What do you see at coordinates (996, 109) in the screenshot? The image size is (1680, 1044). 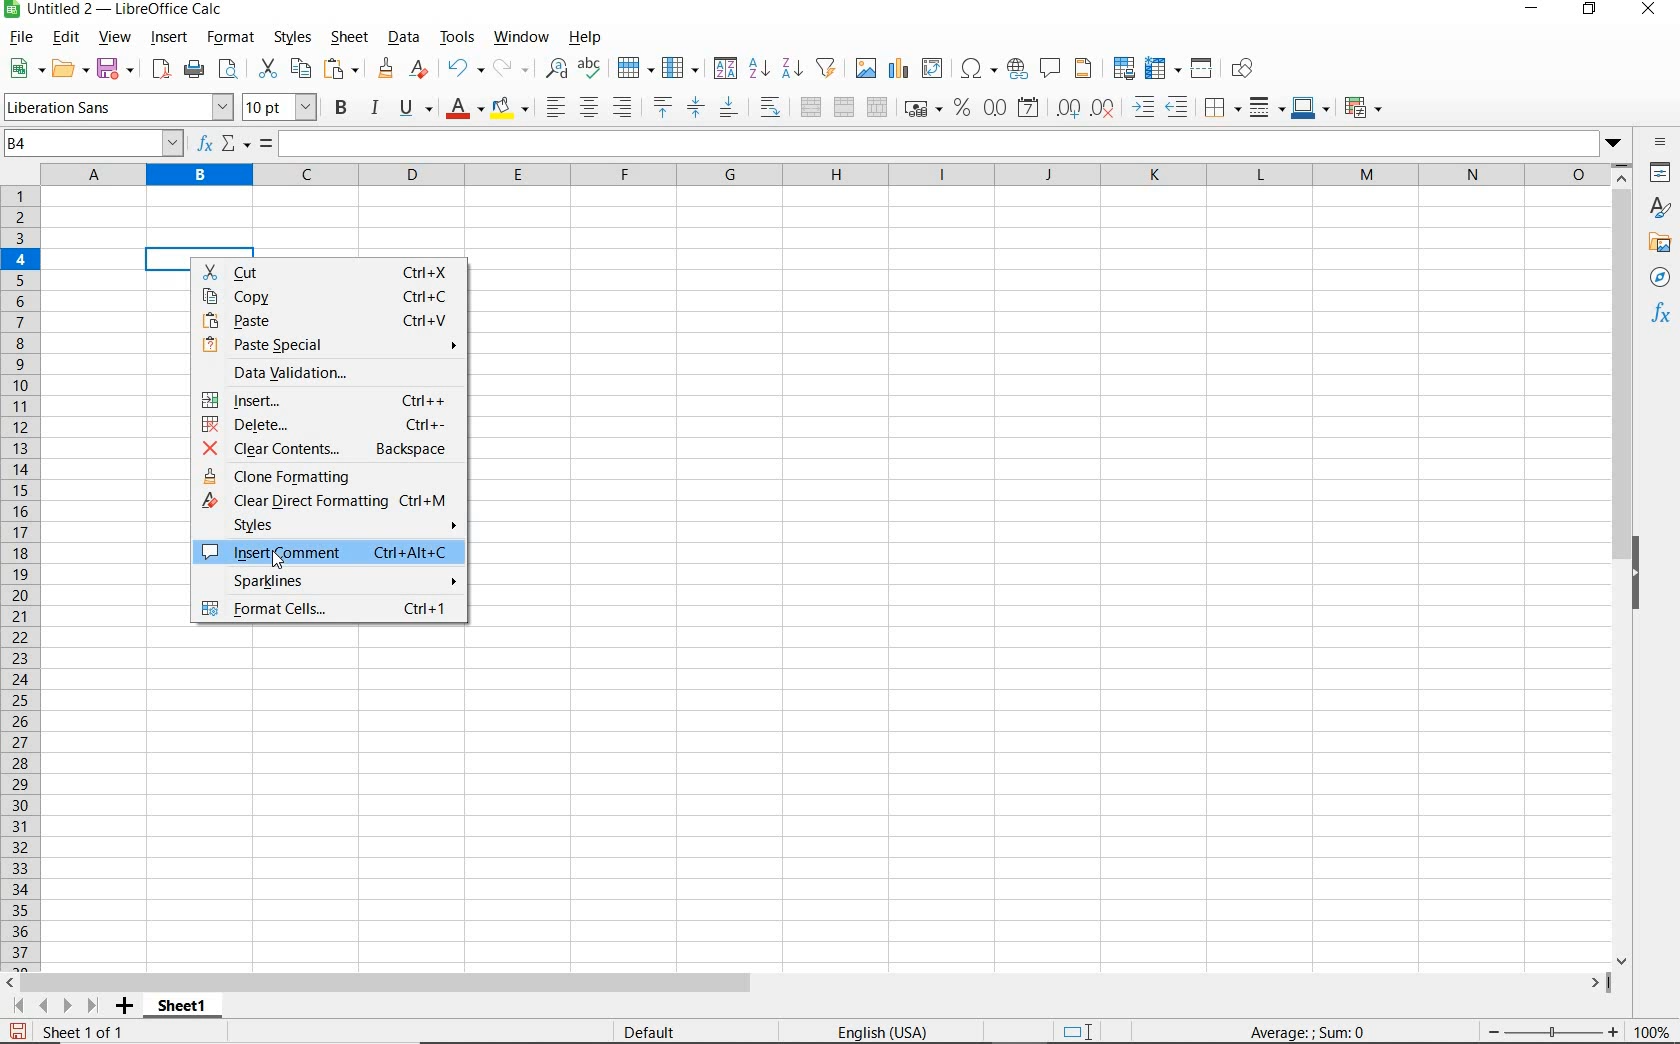 I see `format as number` at bounding box center [996, 109].